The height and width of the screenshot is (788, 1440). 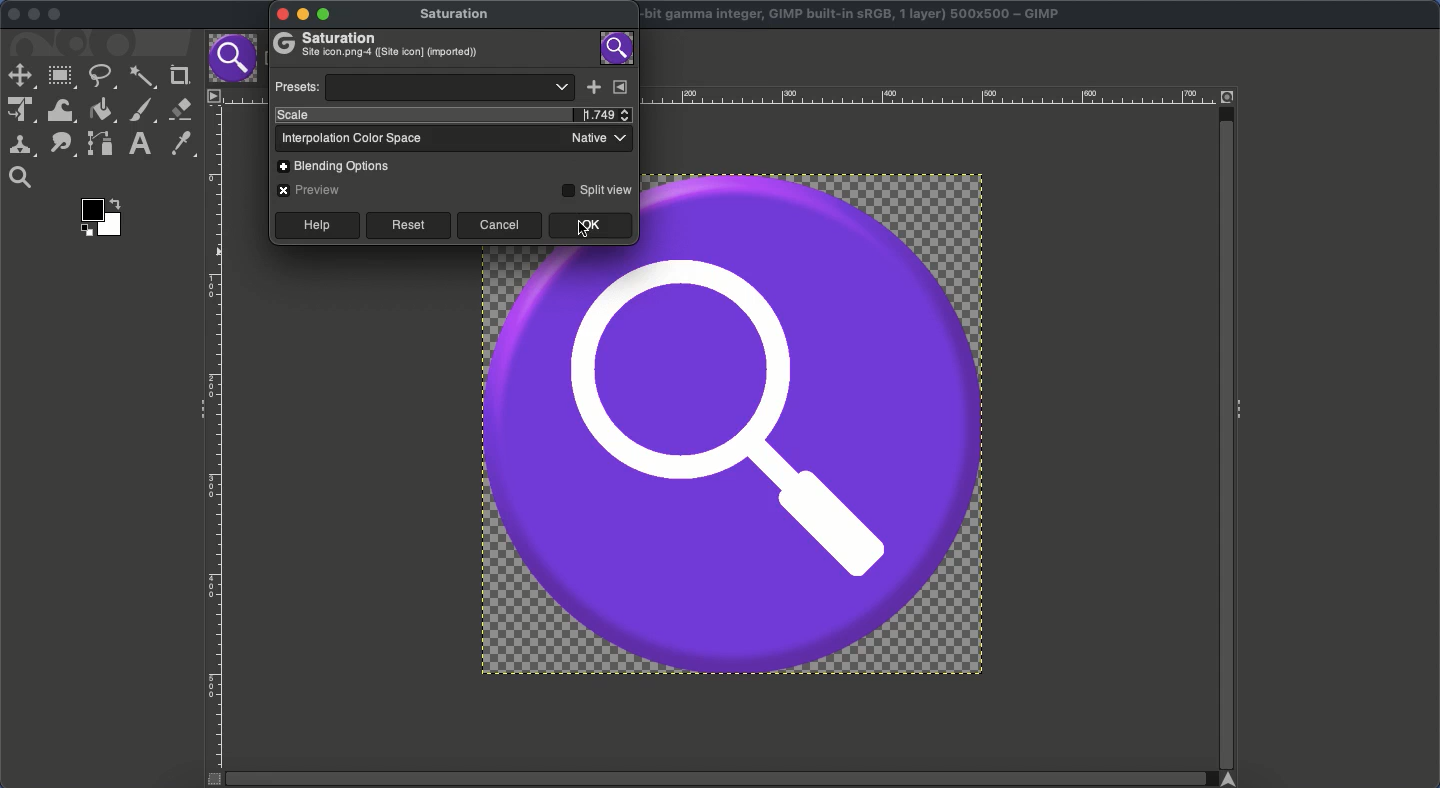 What do you see at coordinates (407, 225) in the screenshot?
I see `Reset` at bounding box center [407, 225].